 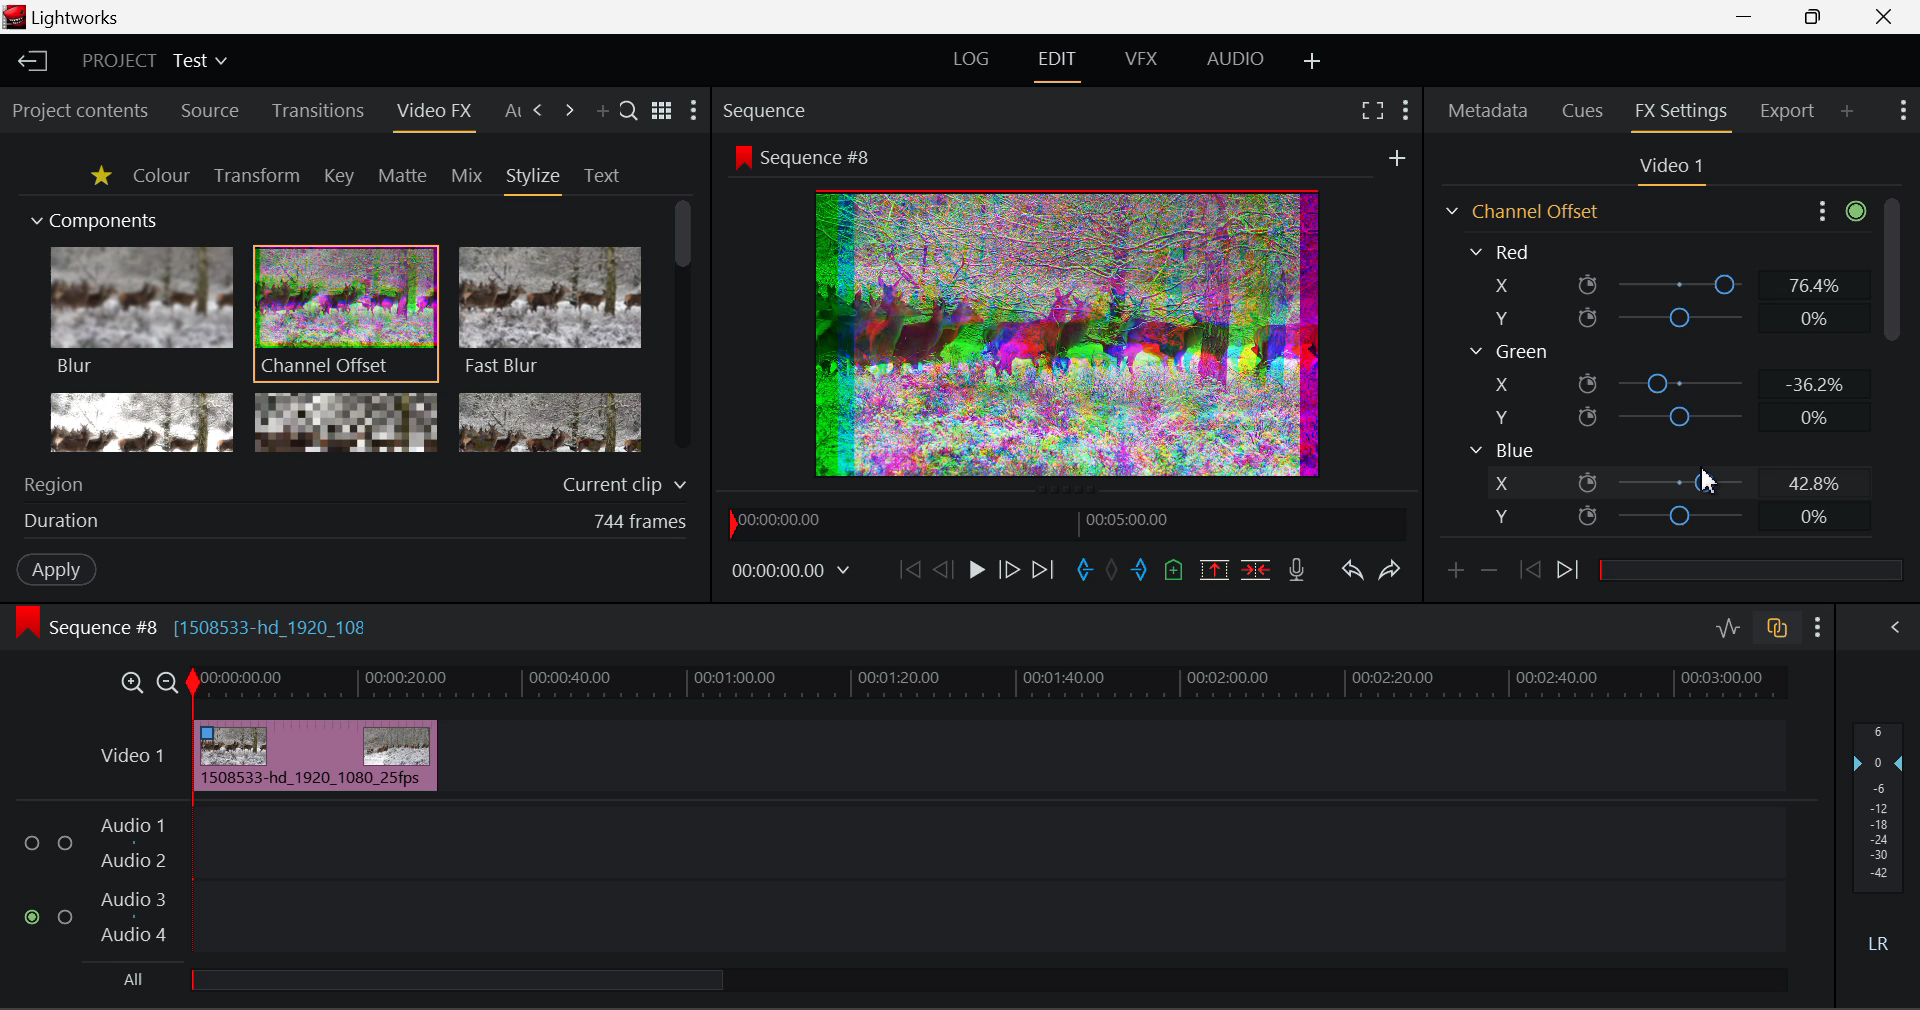 I want to click on Restore Down, so click(x=1751, y=18).